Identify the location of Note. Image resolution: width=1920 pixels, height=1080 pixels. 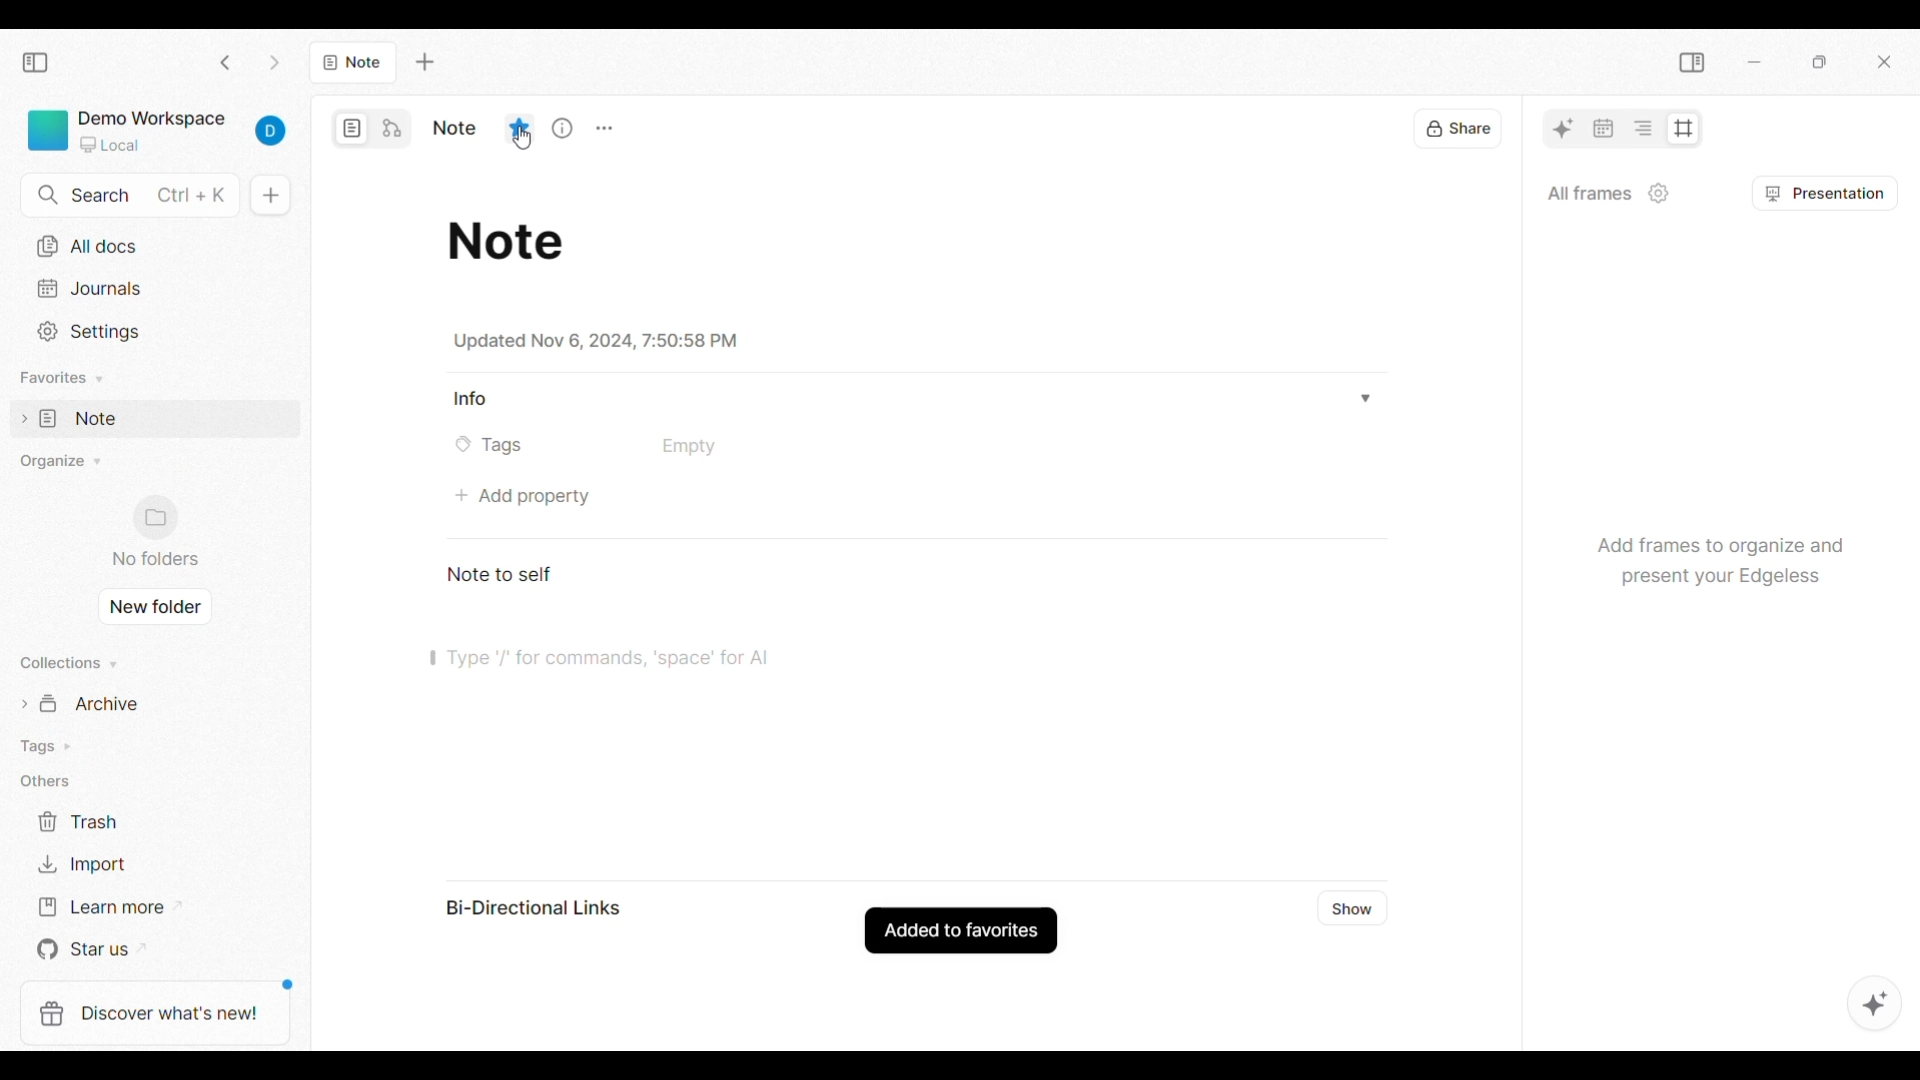
(512, 237).